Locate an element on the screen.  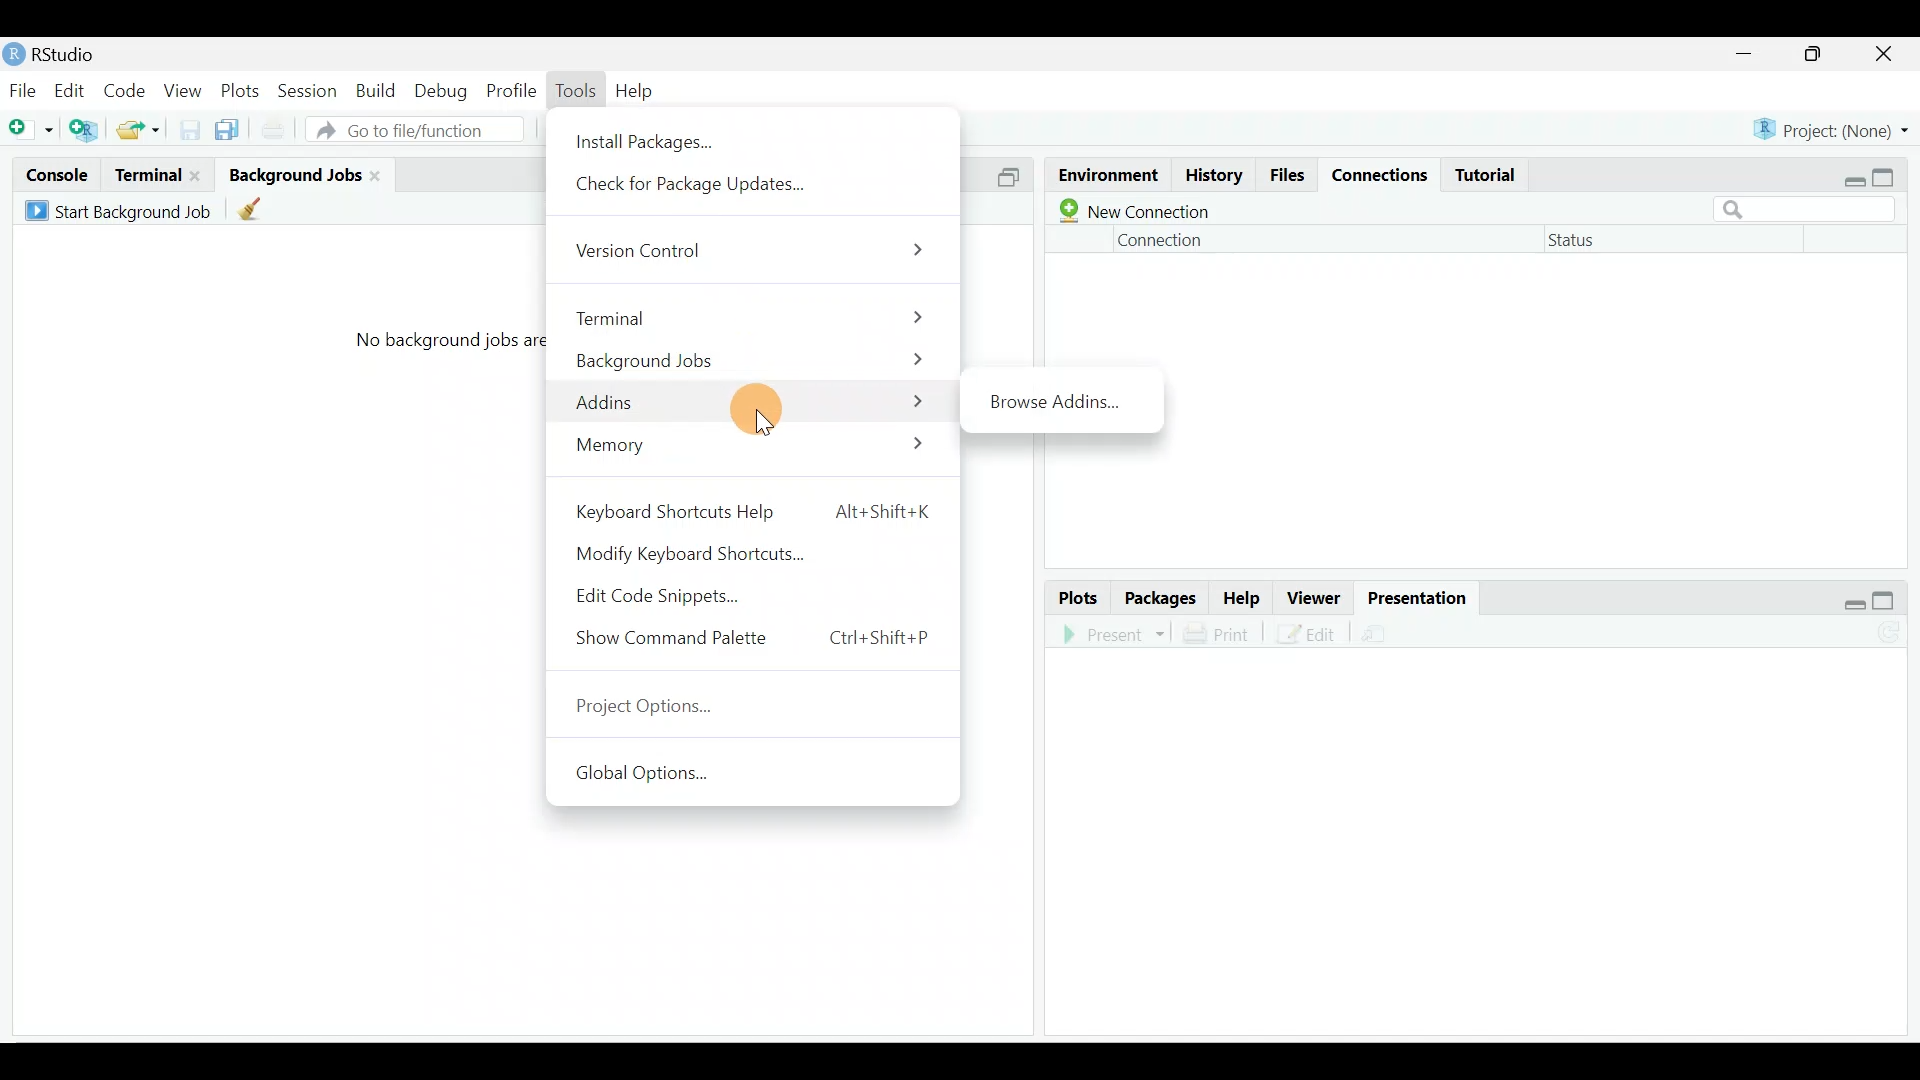
Connections is located at coordinates (1381, 175).